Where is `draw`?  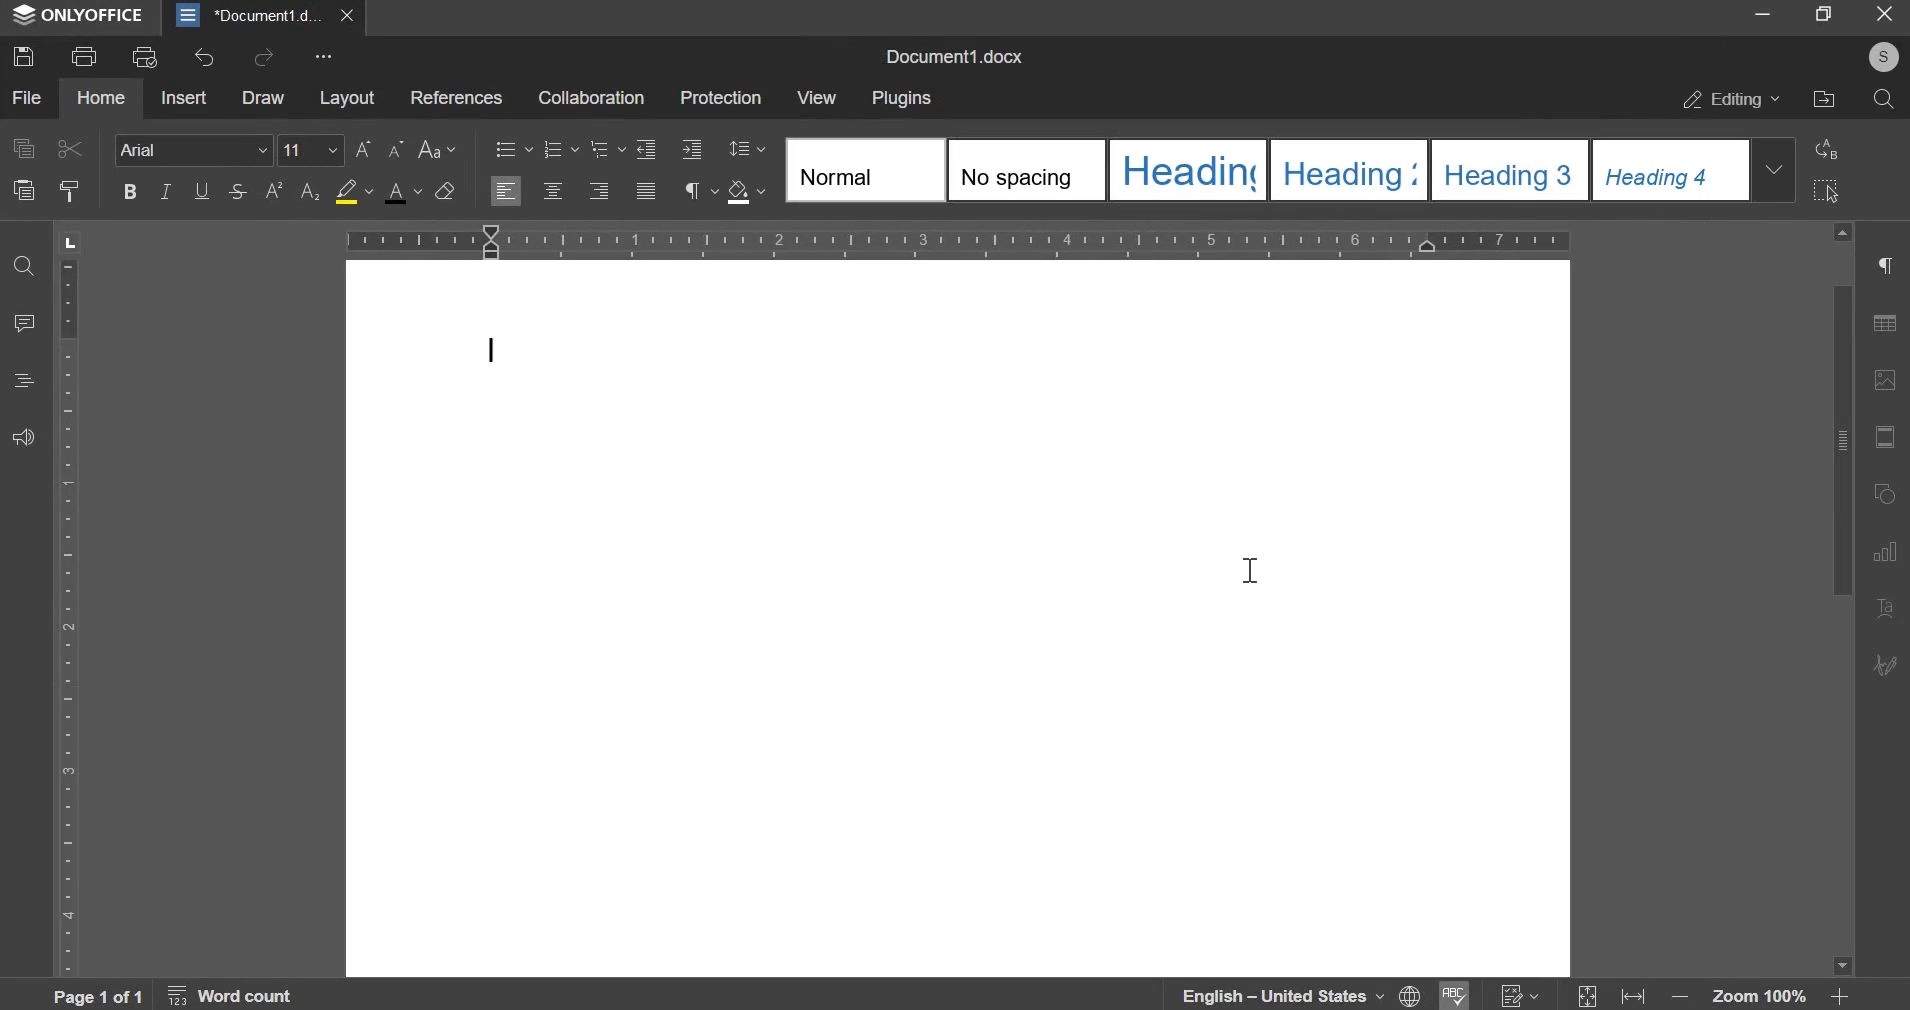 draw is located at coordinates (1887, 666).